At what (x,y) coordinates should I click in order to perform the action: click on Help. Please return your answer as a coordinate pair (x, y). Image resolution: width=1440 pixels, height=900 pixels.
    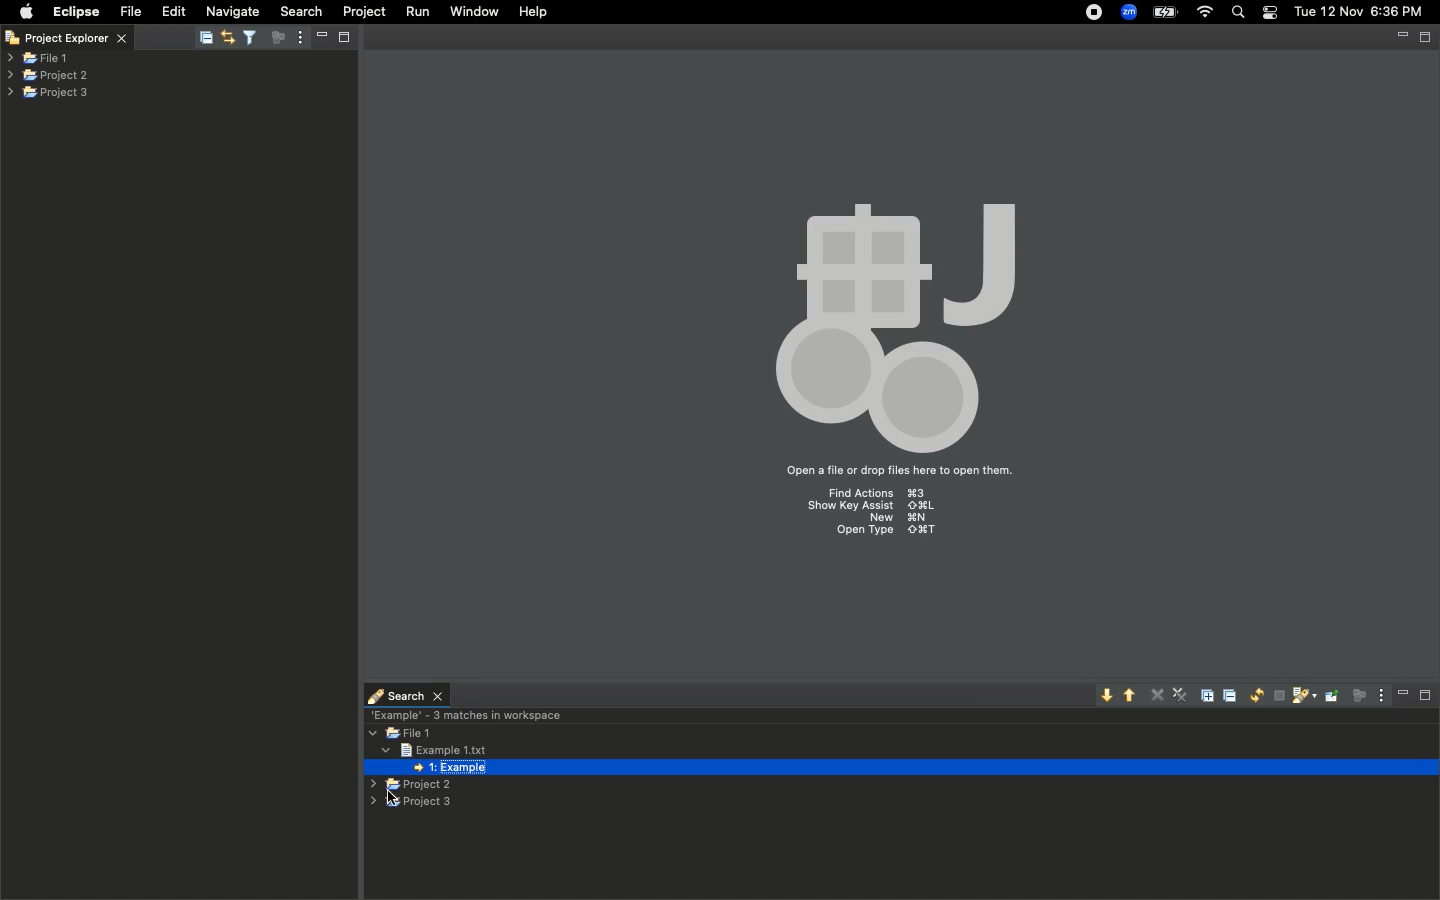
    Looking at the image, I should click on (535, 12).